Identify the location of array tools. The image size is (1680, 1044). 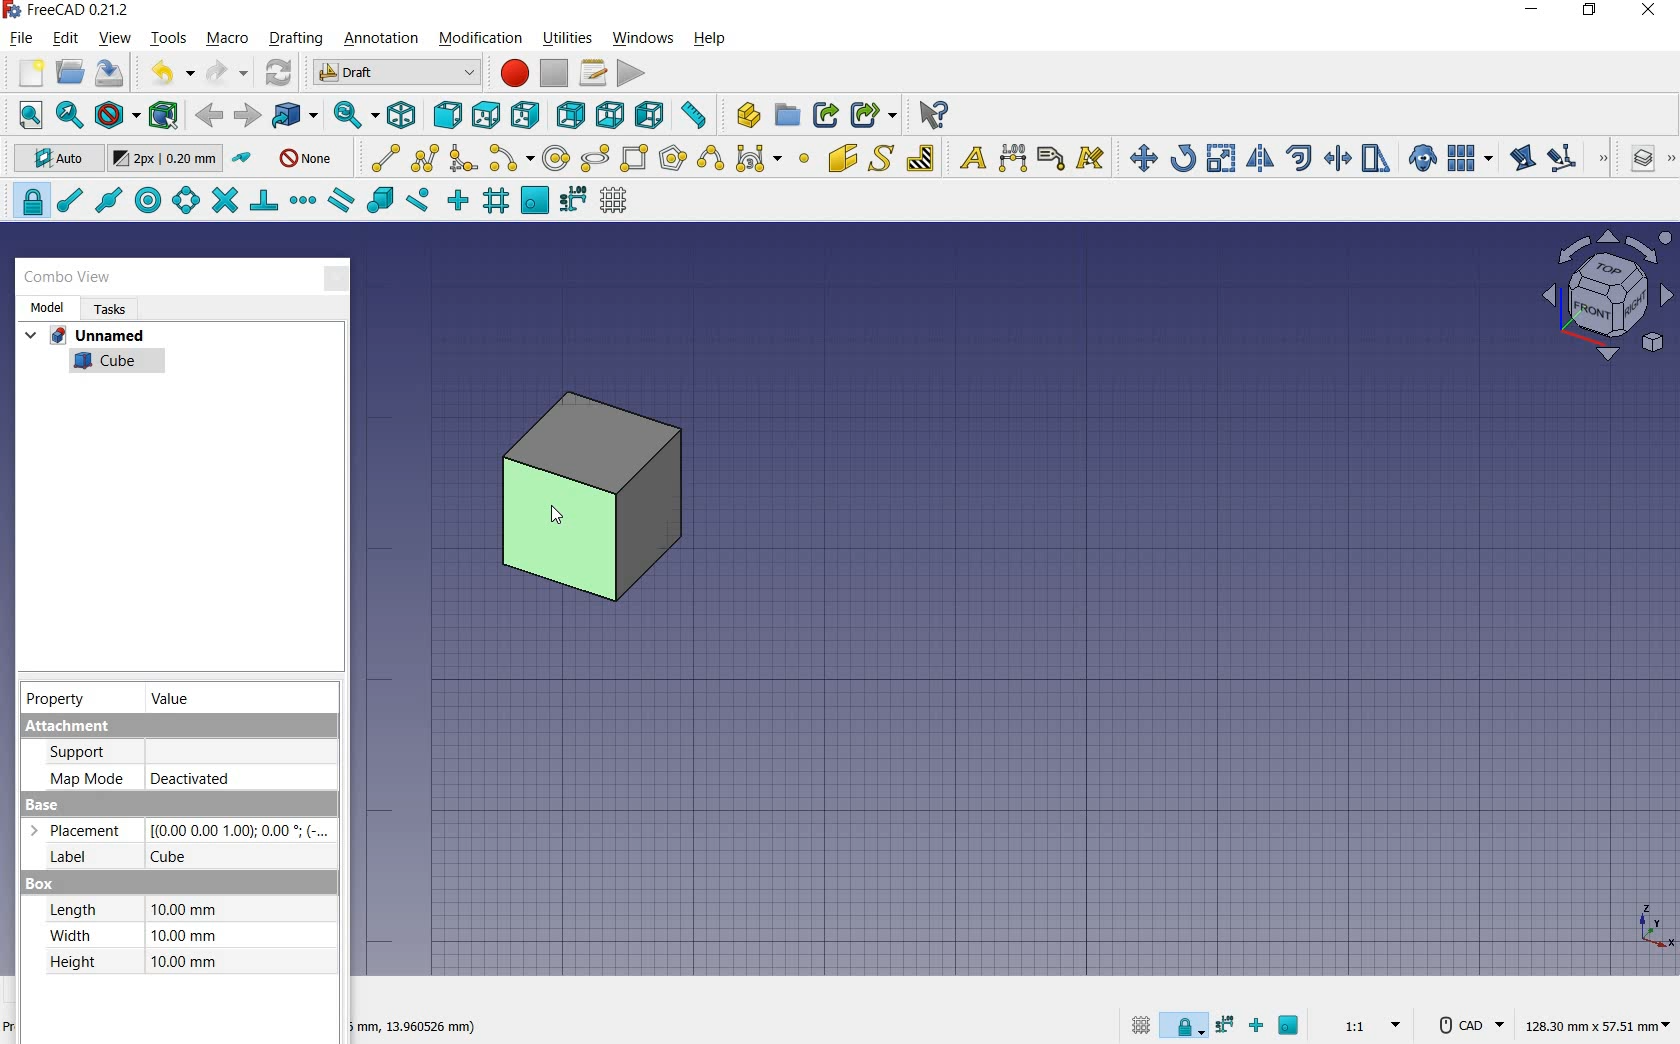
(1468, 157).